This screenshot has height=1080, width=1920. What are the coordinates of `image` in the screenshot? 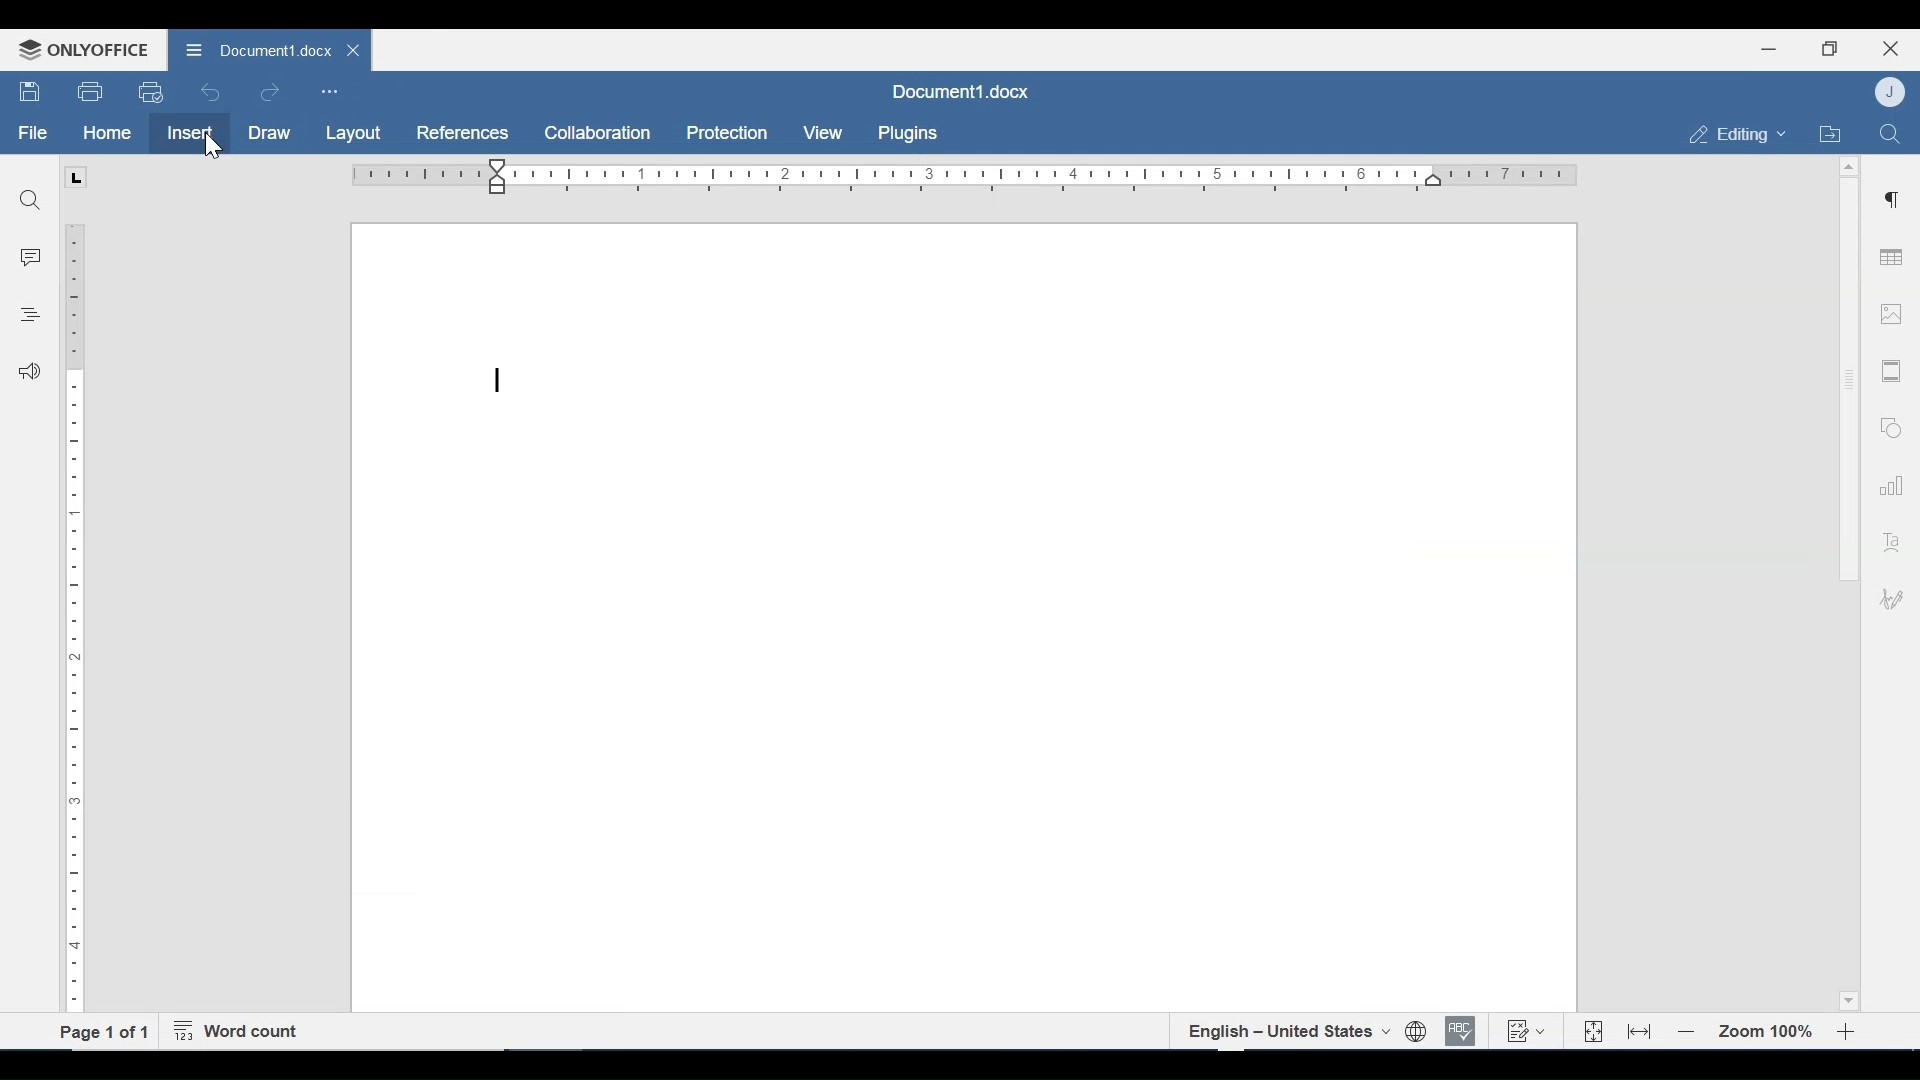 It's located at (1891, 313).